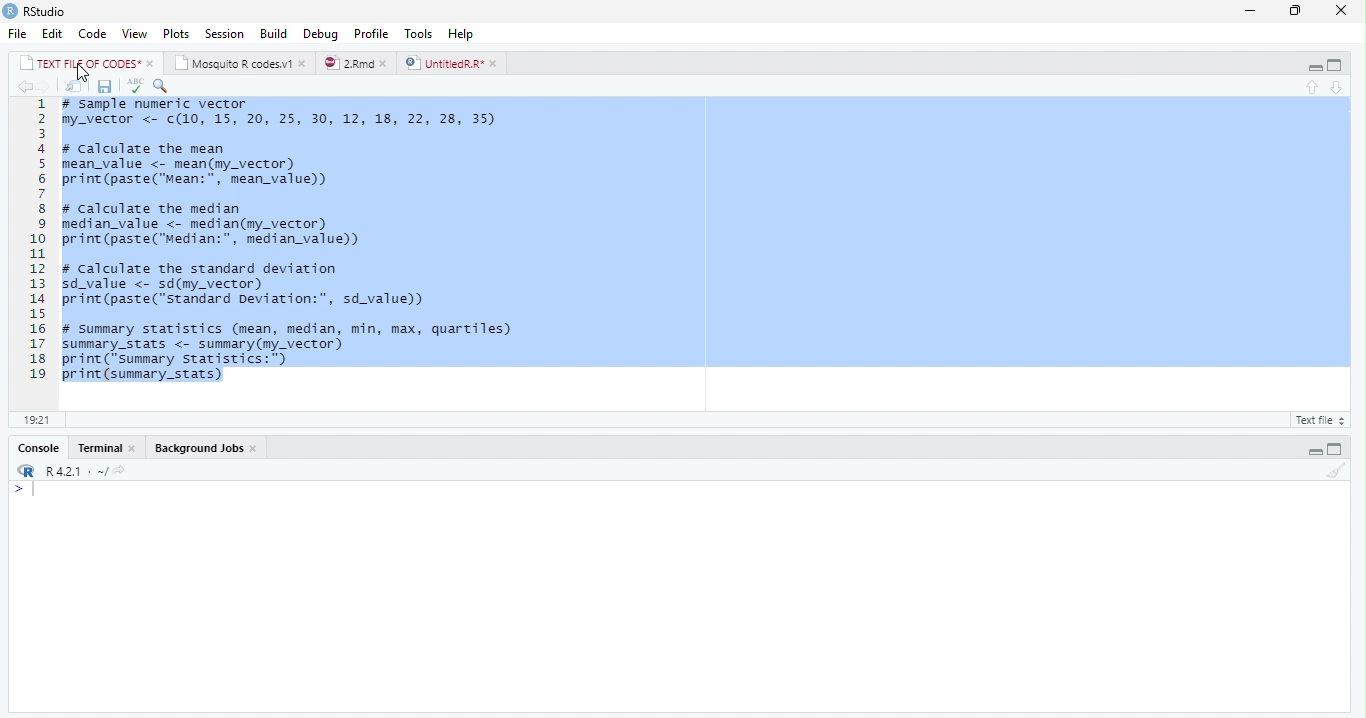 Image resolution: width=1366 pixels, height=718 pixels. What do you see at coordinates (82, 65) in the screenshot?
I see `TEXT FILE OF CODES` at bounding box center [82, 65].